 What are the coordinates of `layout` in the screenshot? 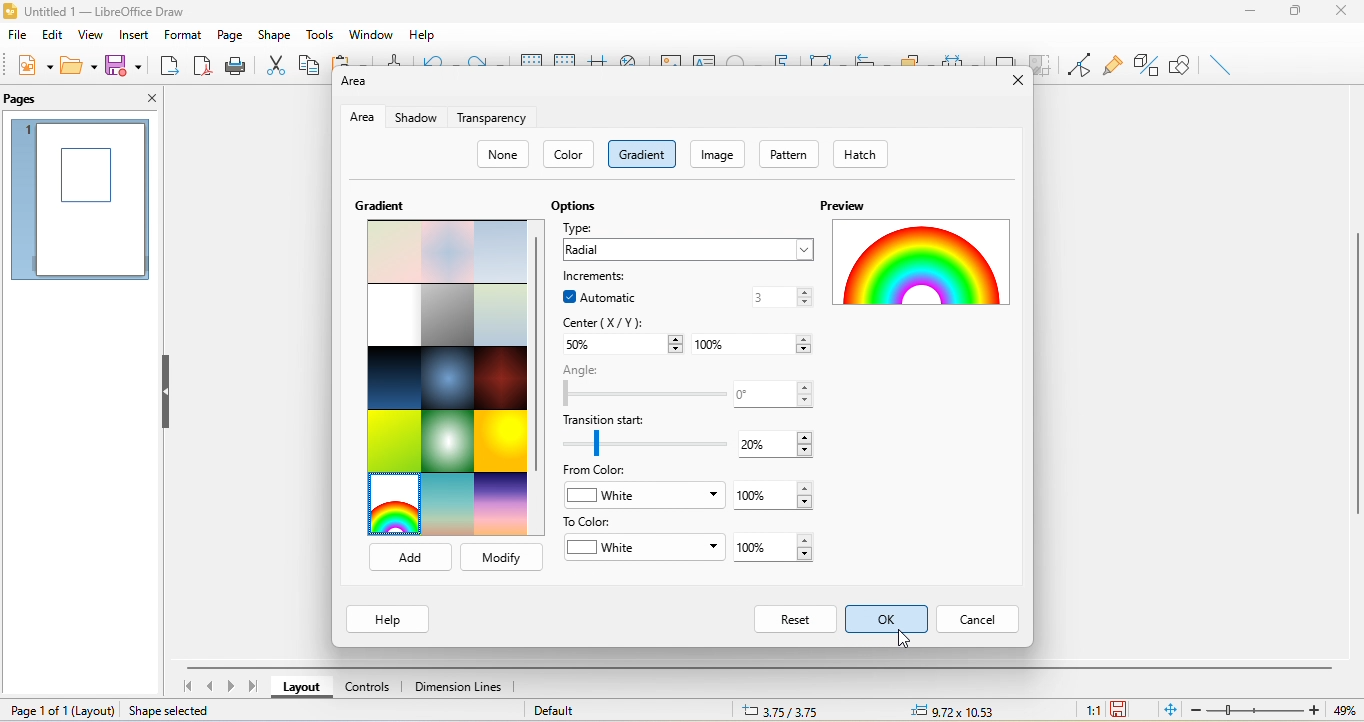 It's located at (303, 687).